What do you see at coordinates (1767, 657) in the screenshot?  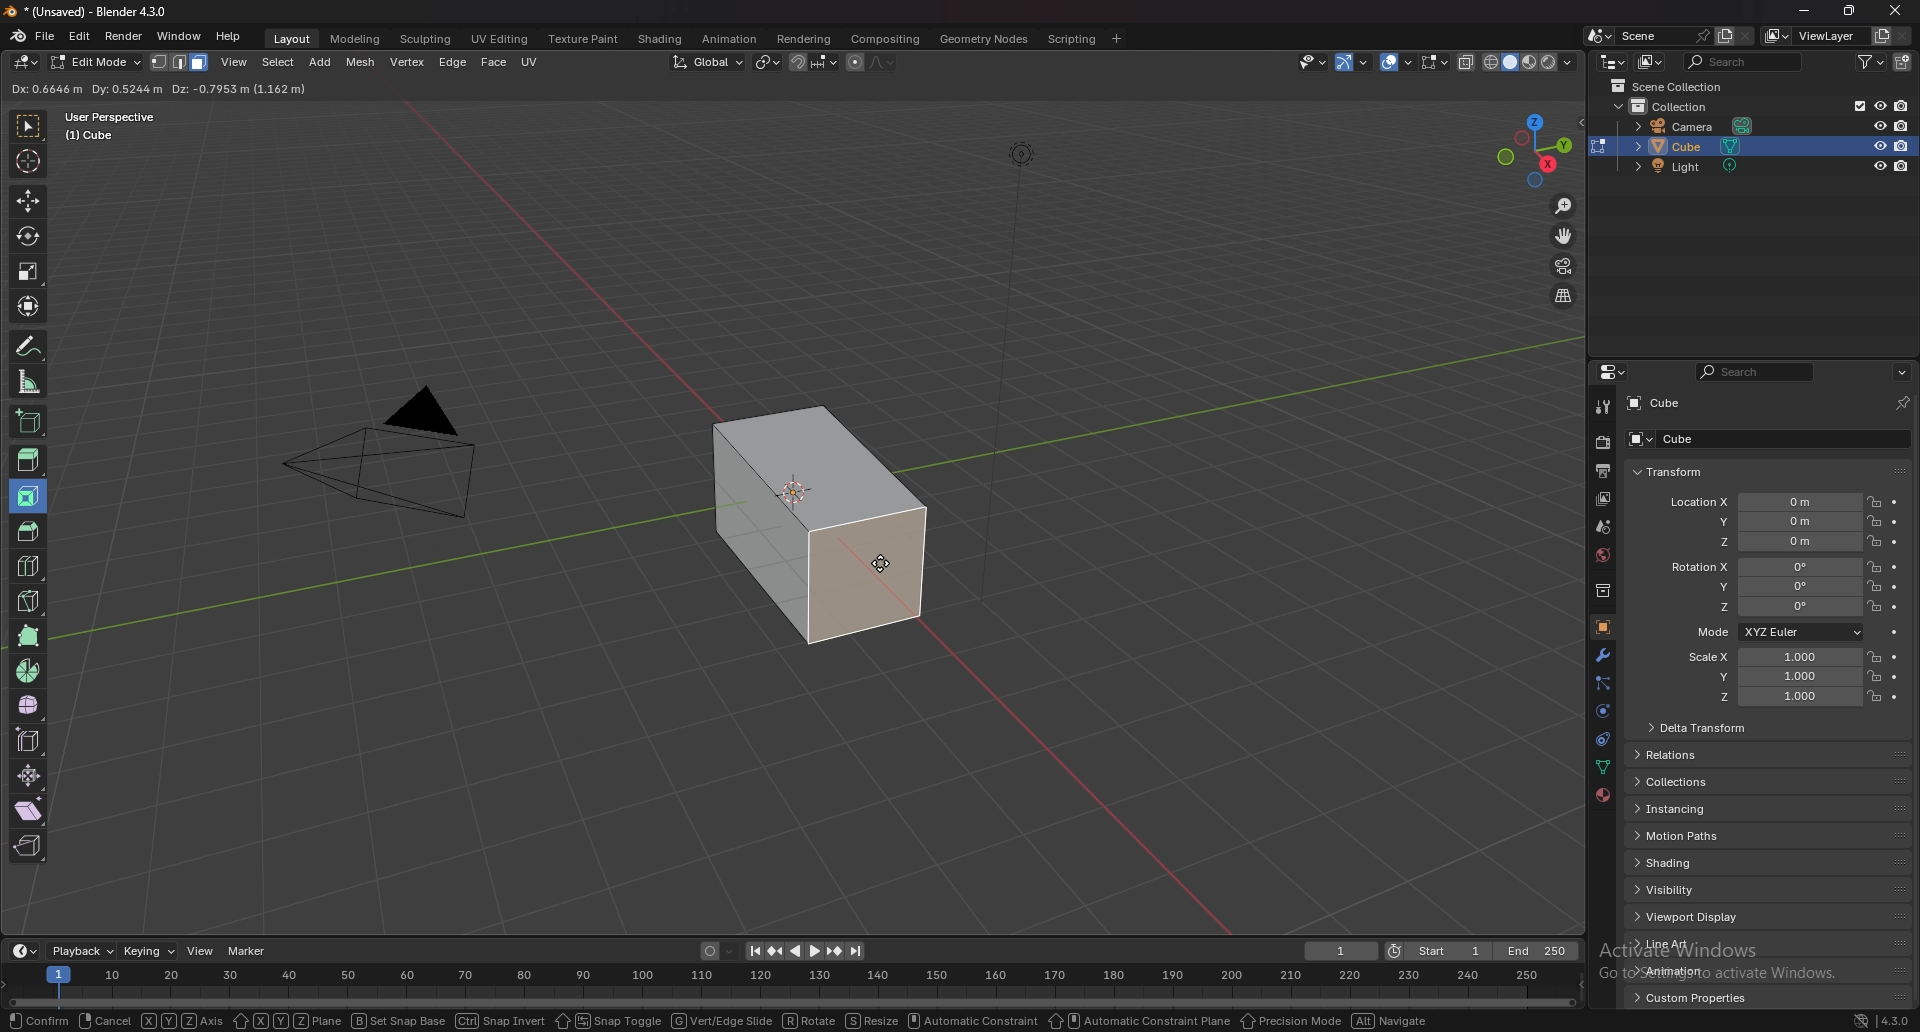 I see `scale x` at bounding box center [1767, 657].